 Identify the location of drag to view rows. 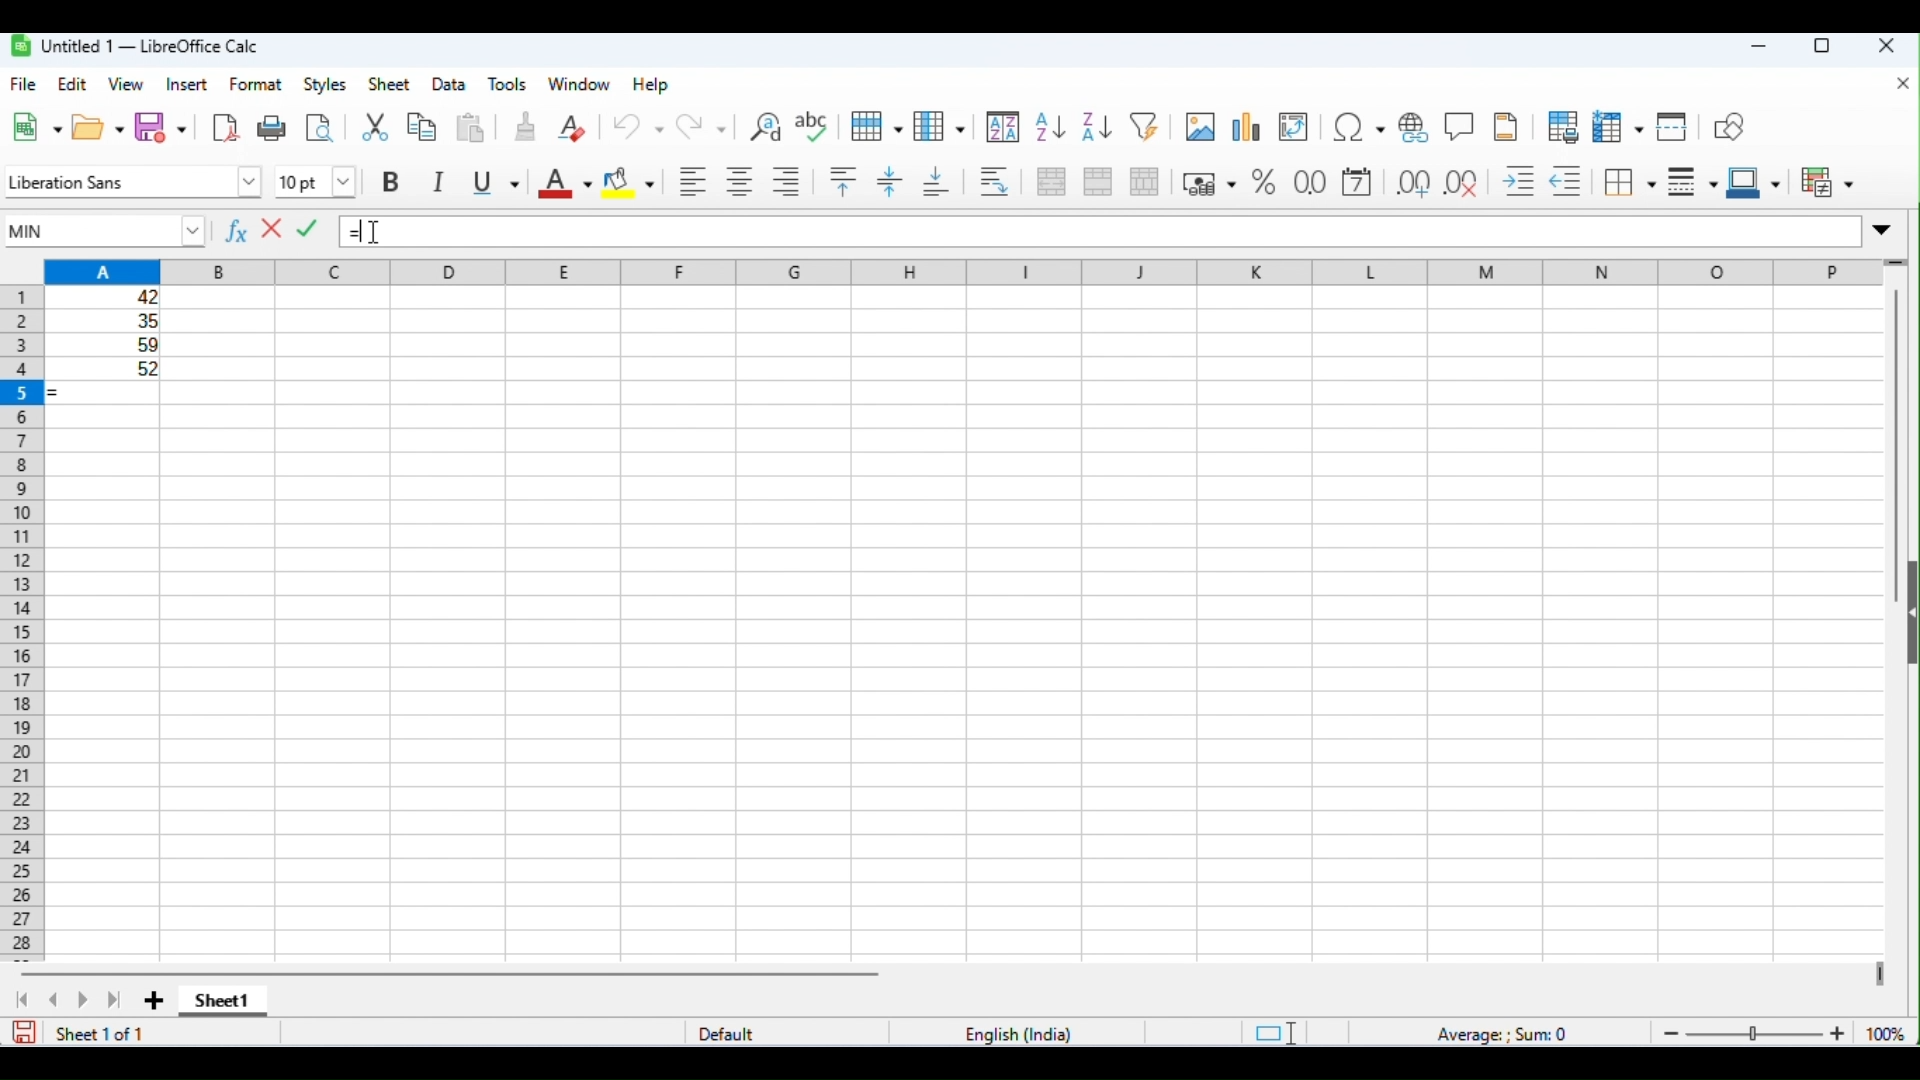
(1896, 260).